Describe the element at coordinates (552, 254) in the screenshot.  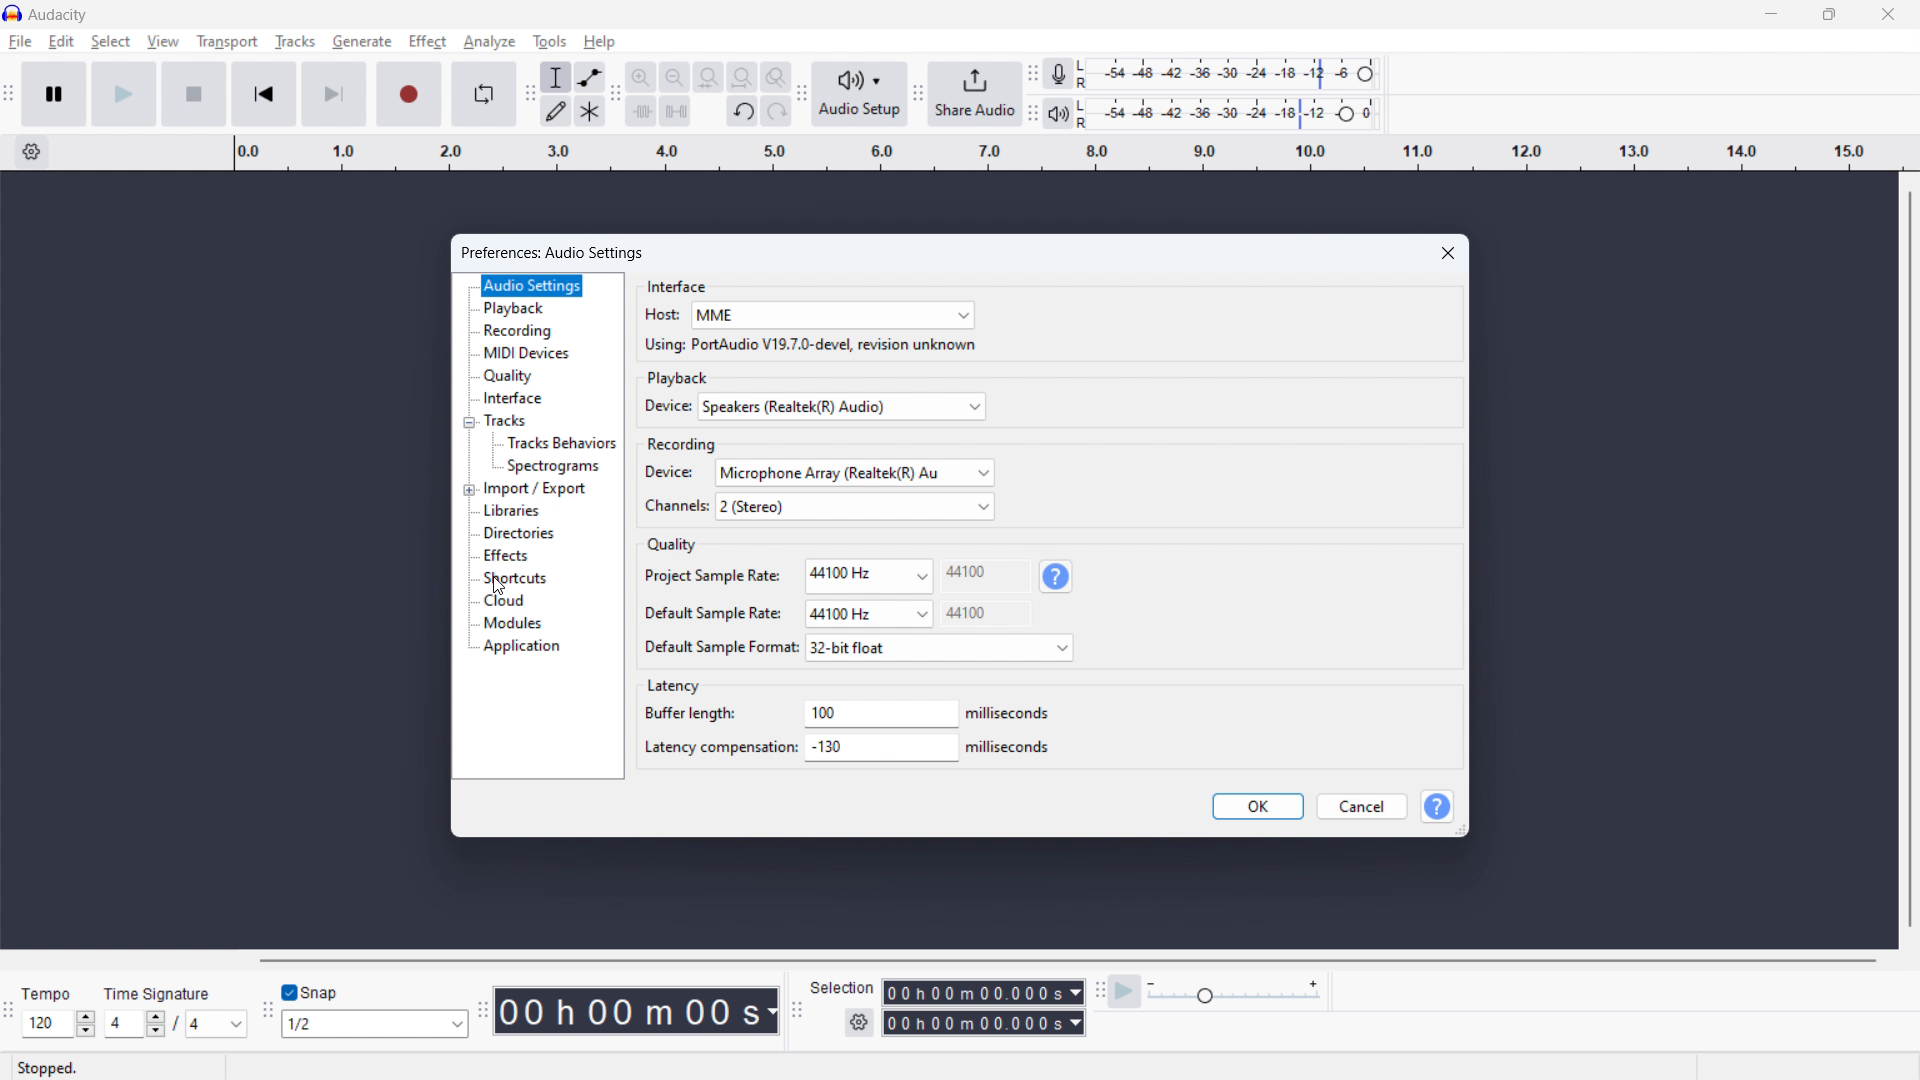
I see `preferences: audio settings` at that location.